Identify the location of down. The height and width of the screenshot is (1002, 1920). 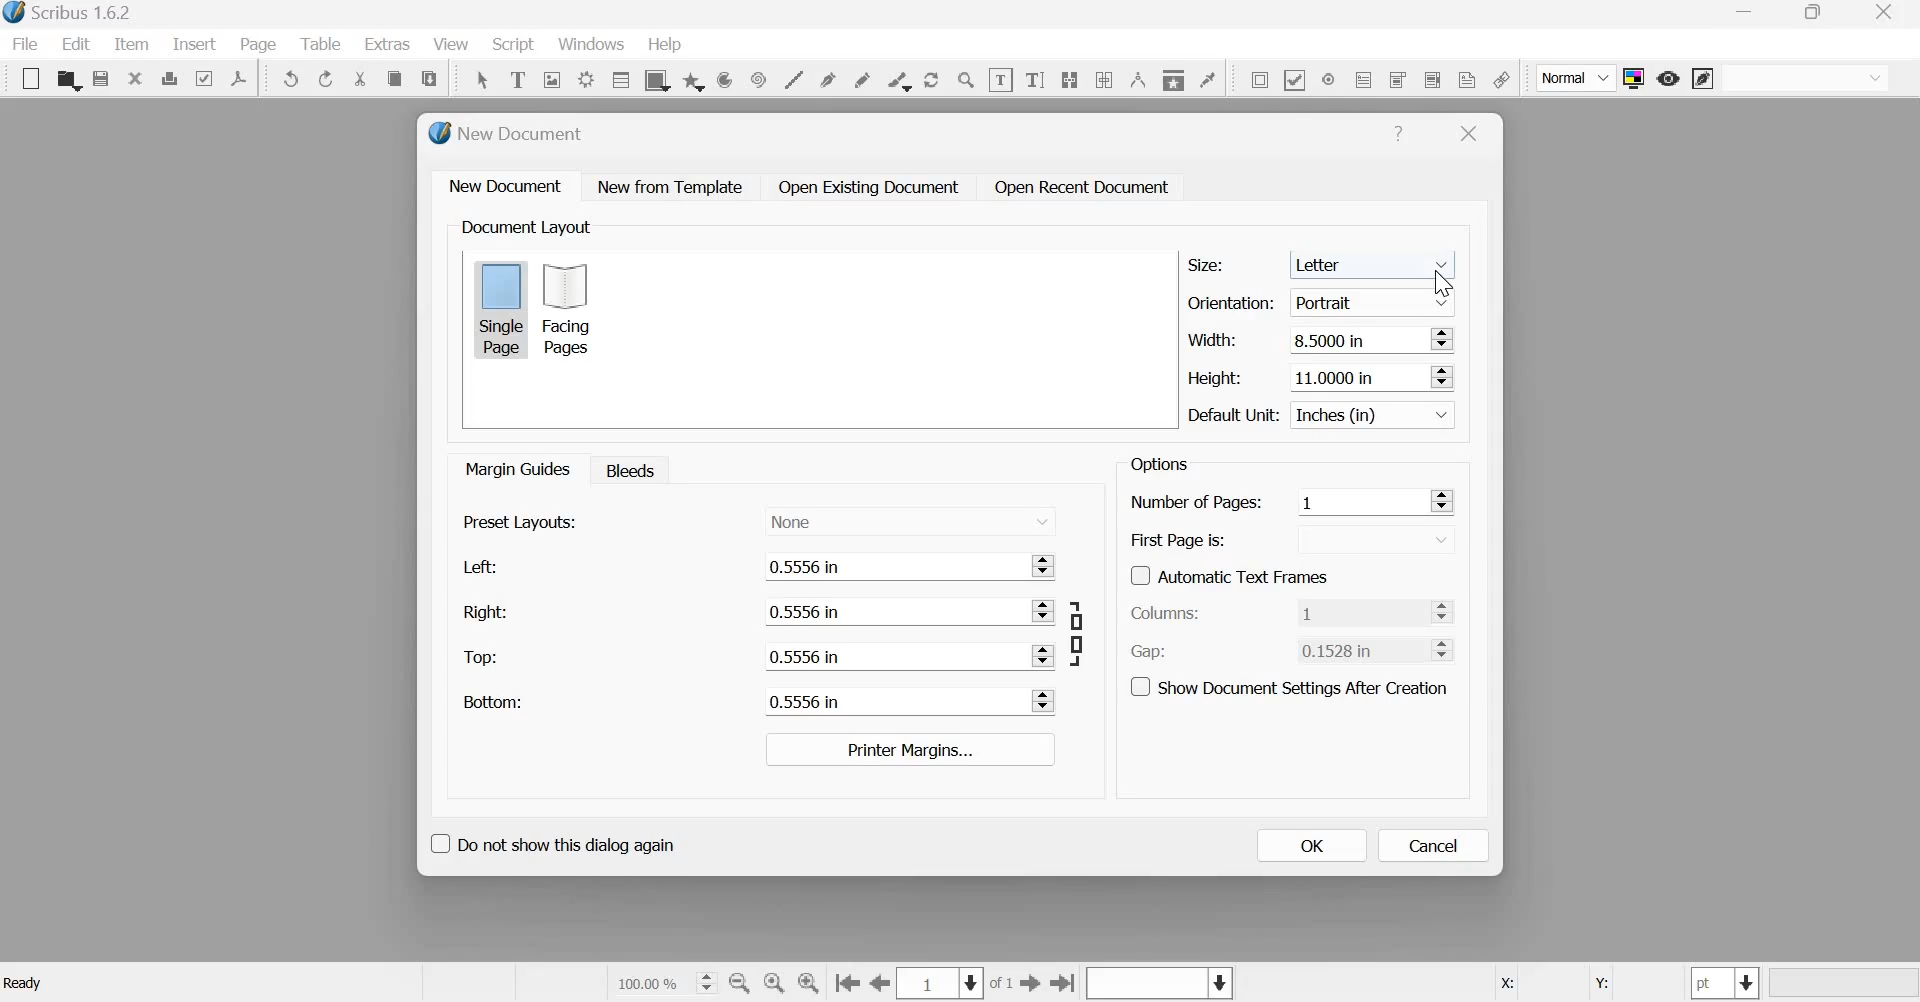
(1382, 539).